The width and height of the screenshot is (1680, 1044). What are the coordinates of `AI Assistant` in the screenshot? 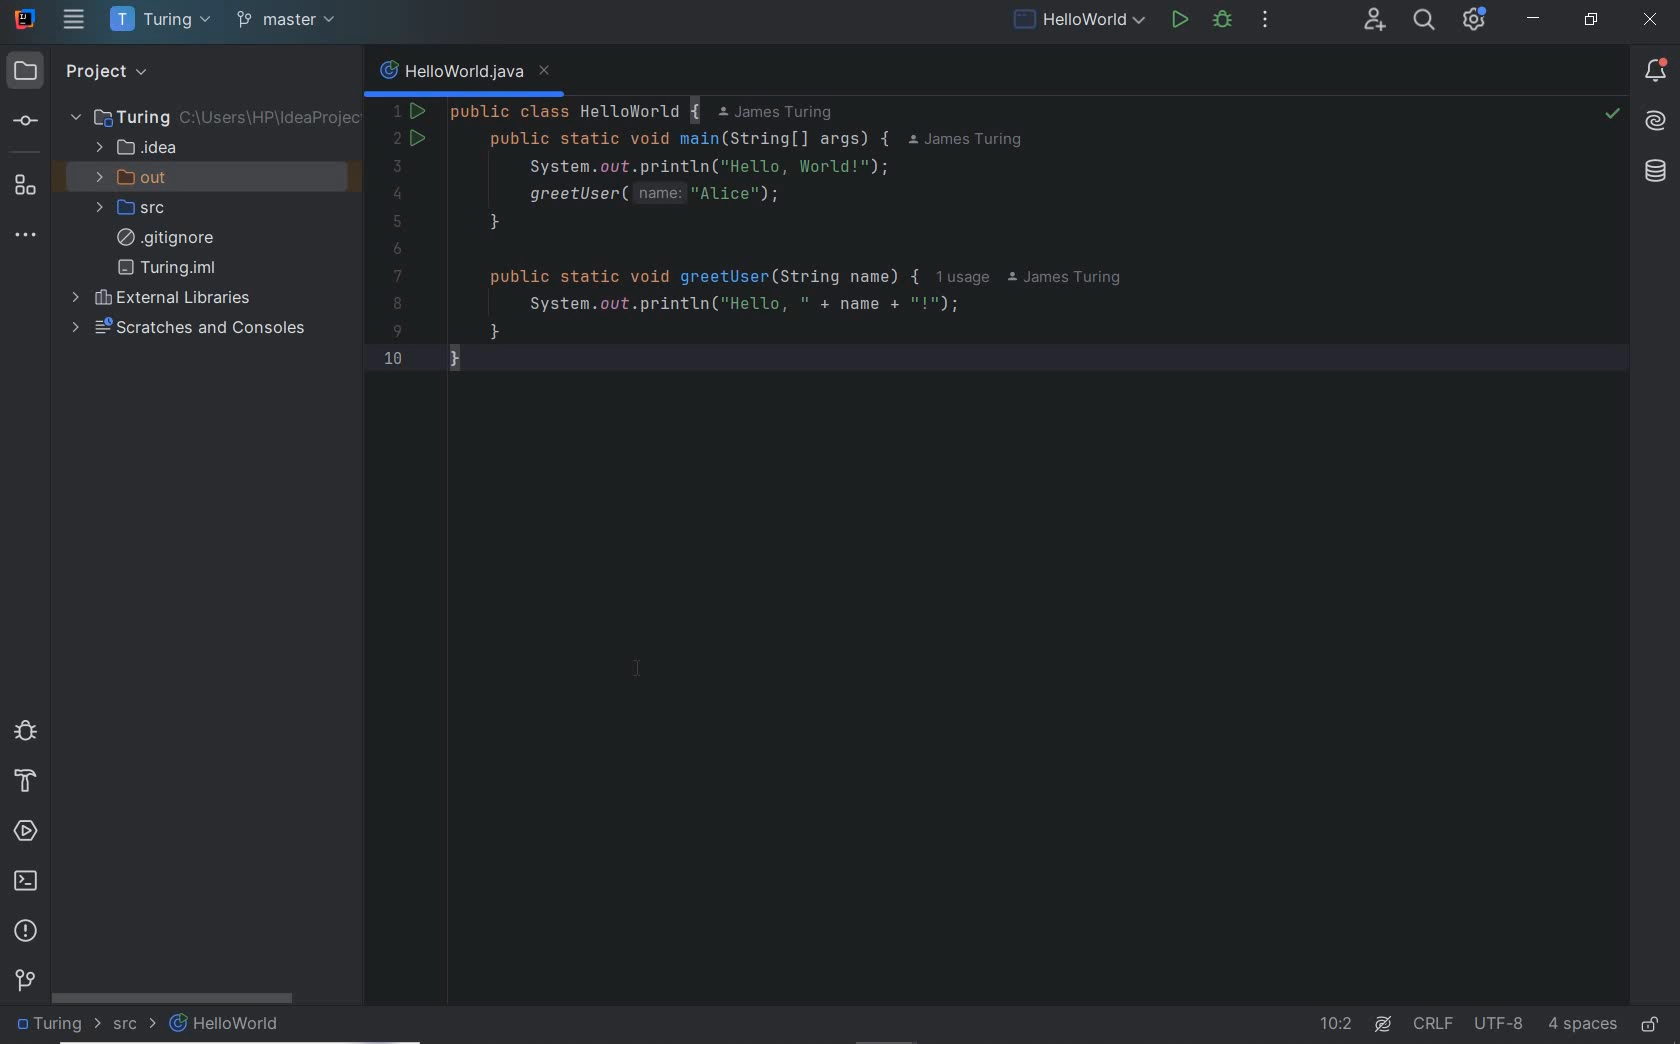 It's located at (1386, 1023).